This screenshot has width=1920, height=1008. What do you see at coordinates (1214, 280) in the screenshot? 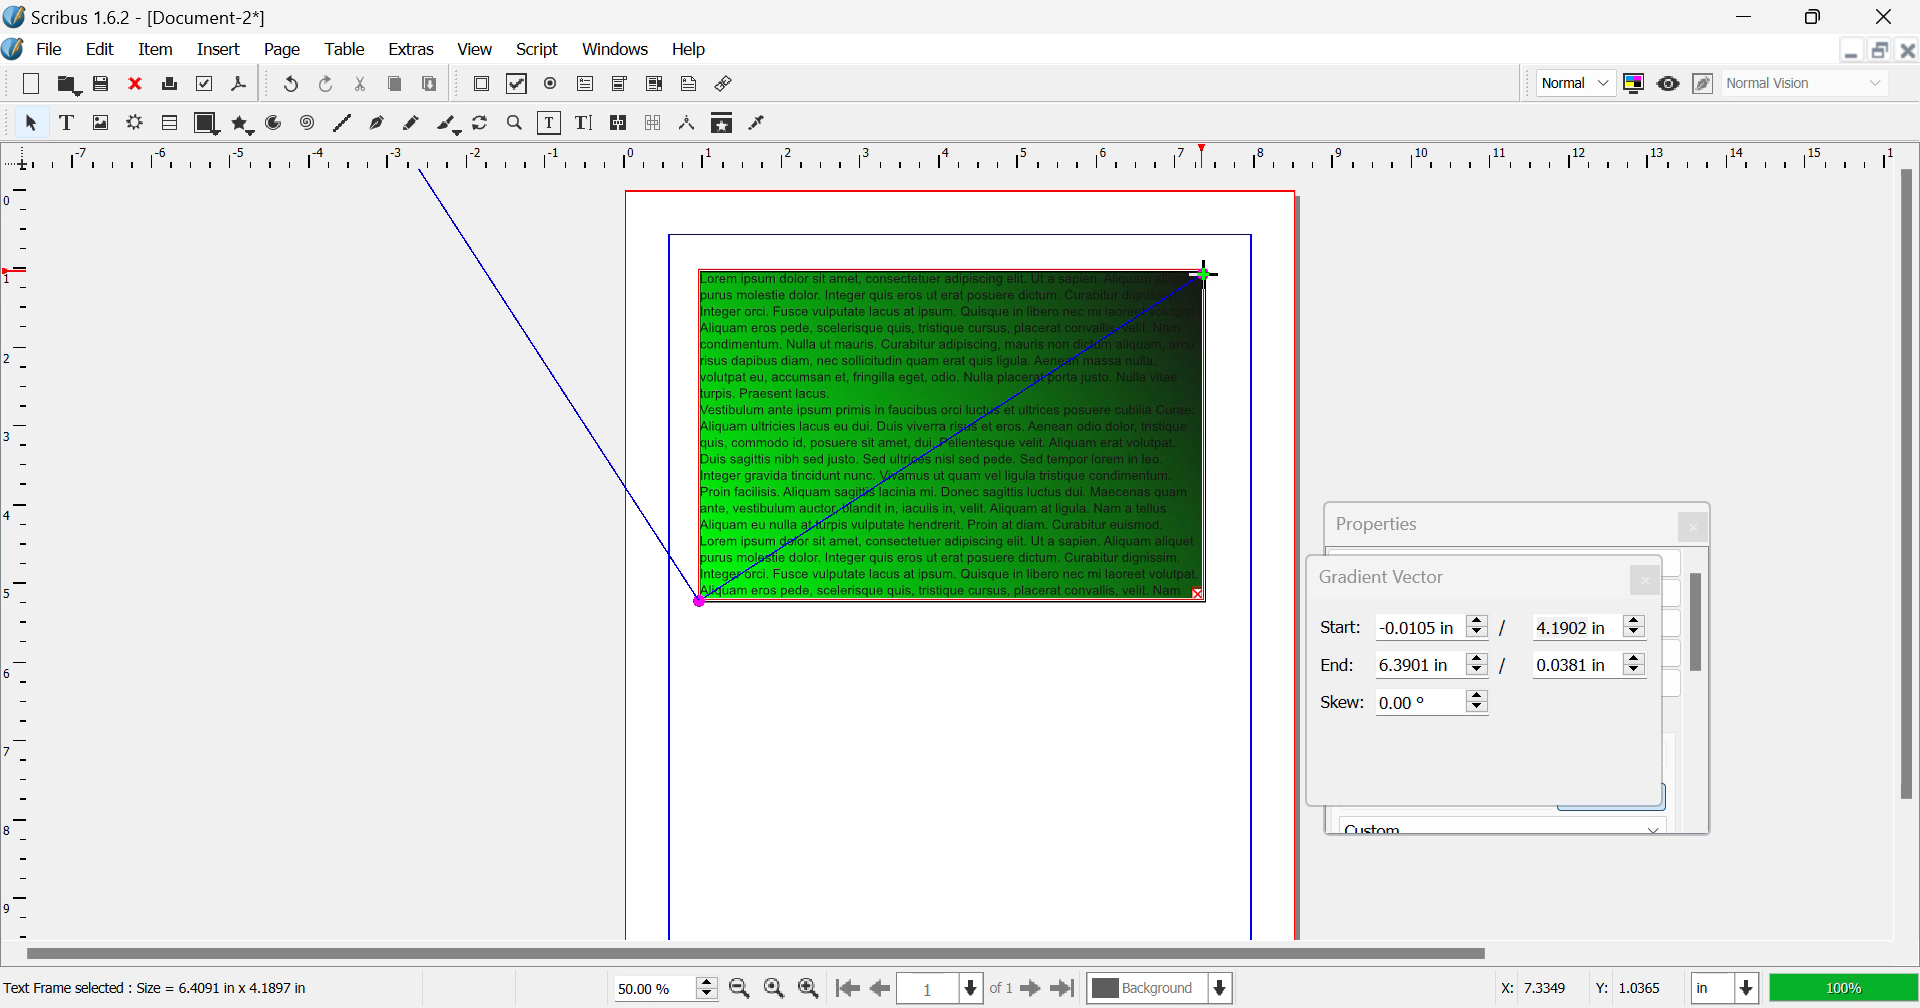
I see `MOUSE_UP Cursor Position` at bounding box center [1214, 280].